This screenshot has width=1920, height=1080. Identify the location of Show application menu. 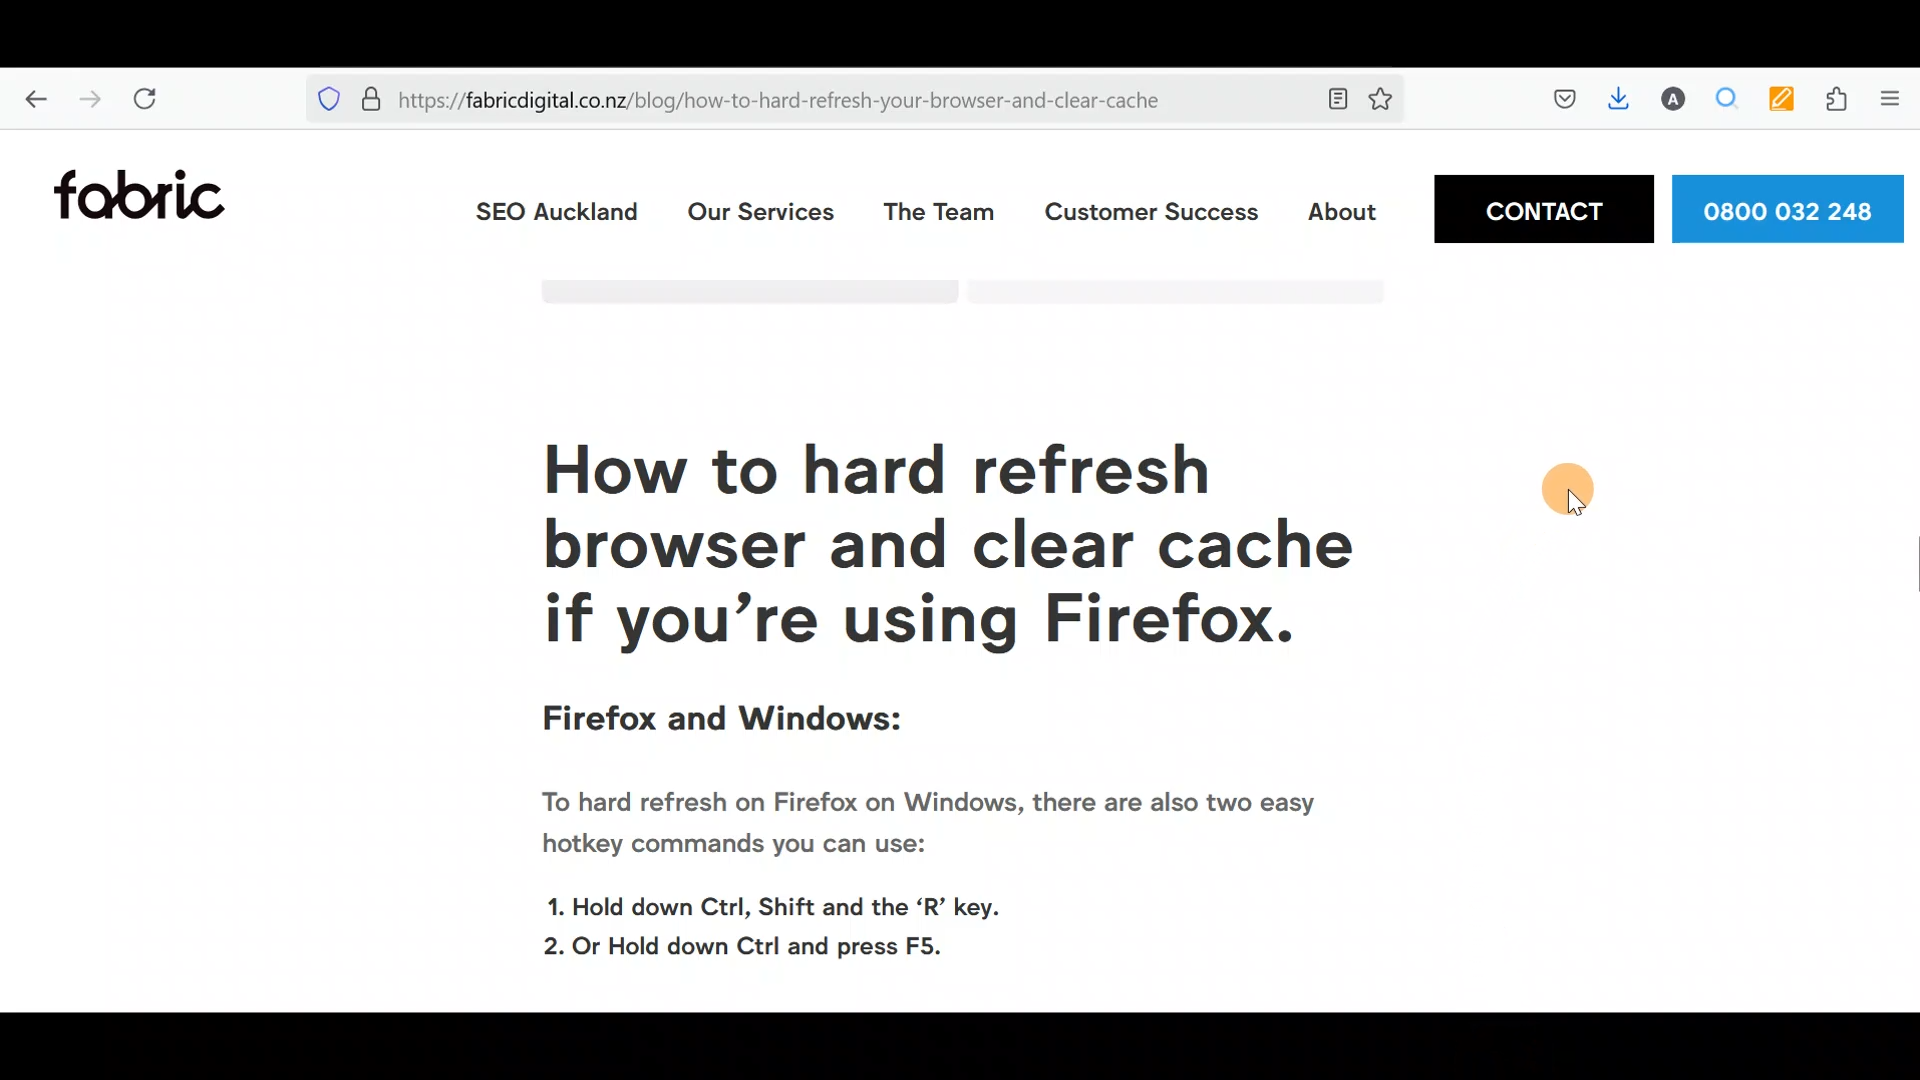
(1898, 103).